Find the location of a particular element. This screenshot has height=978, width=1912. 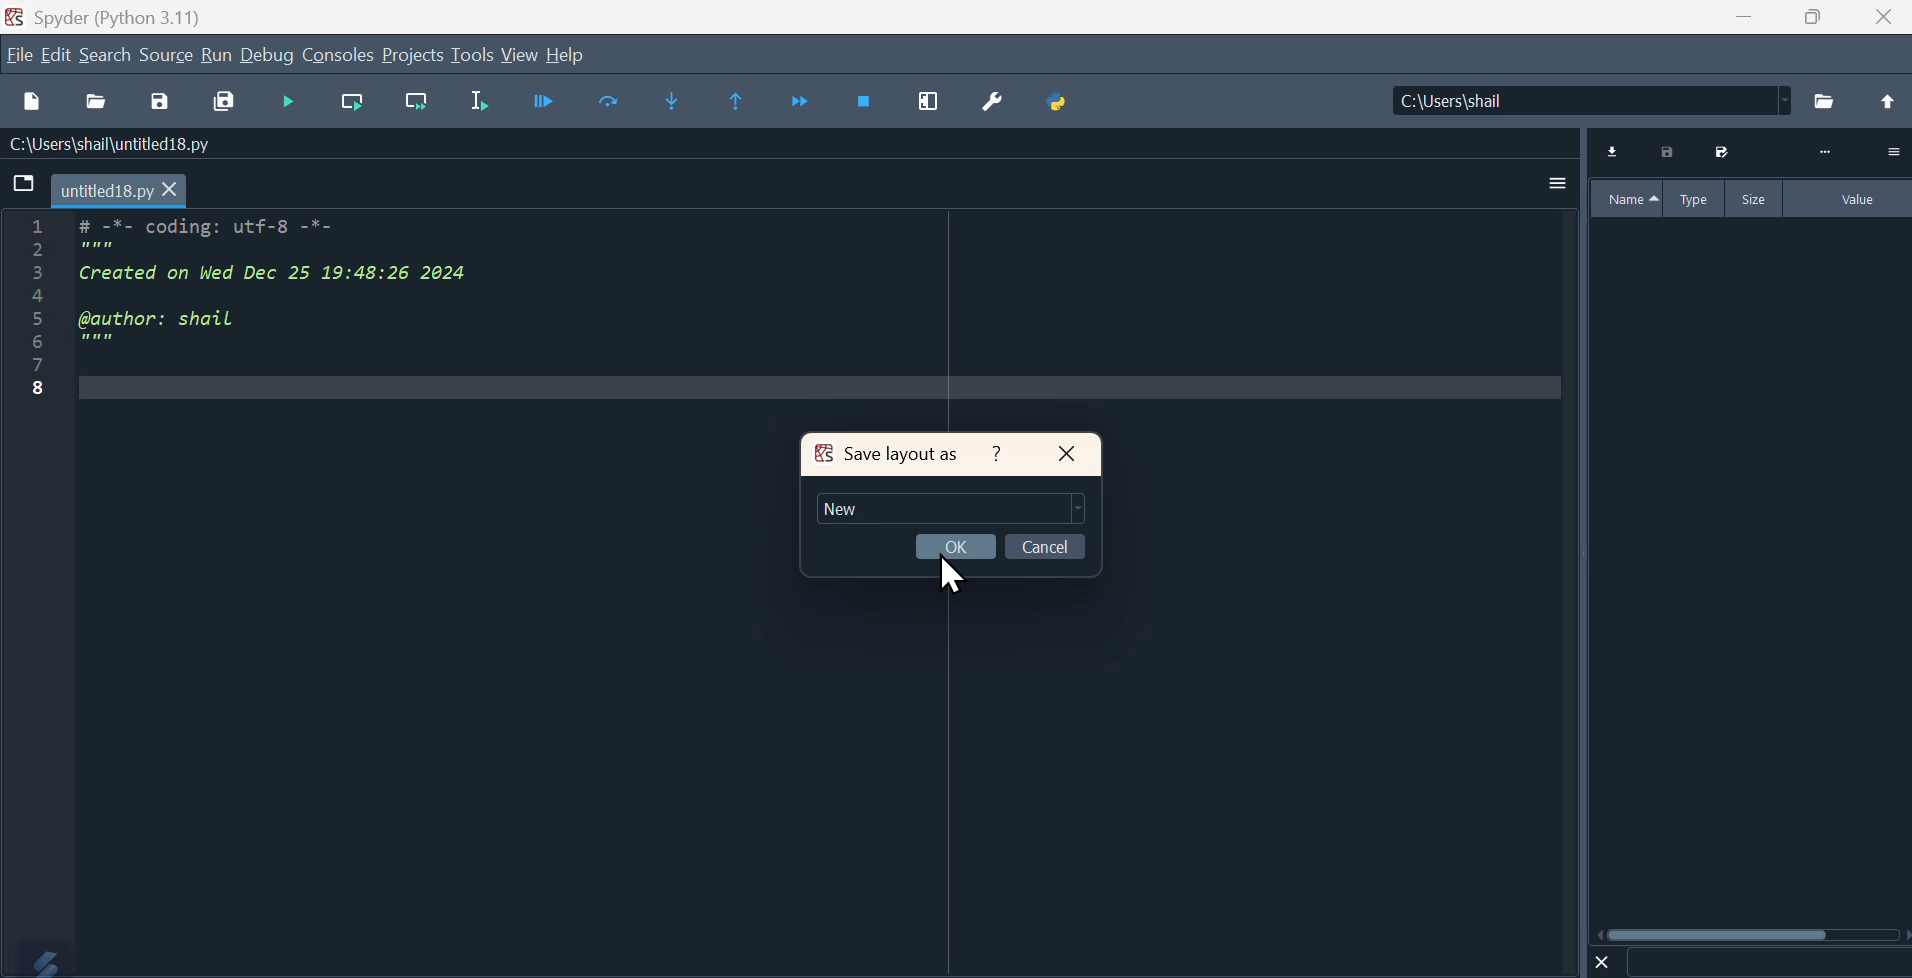

Cancel is located at coordinates (1046, 546).